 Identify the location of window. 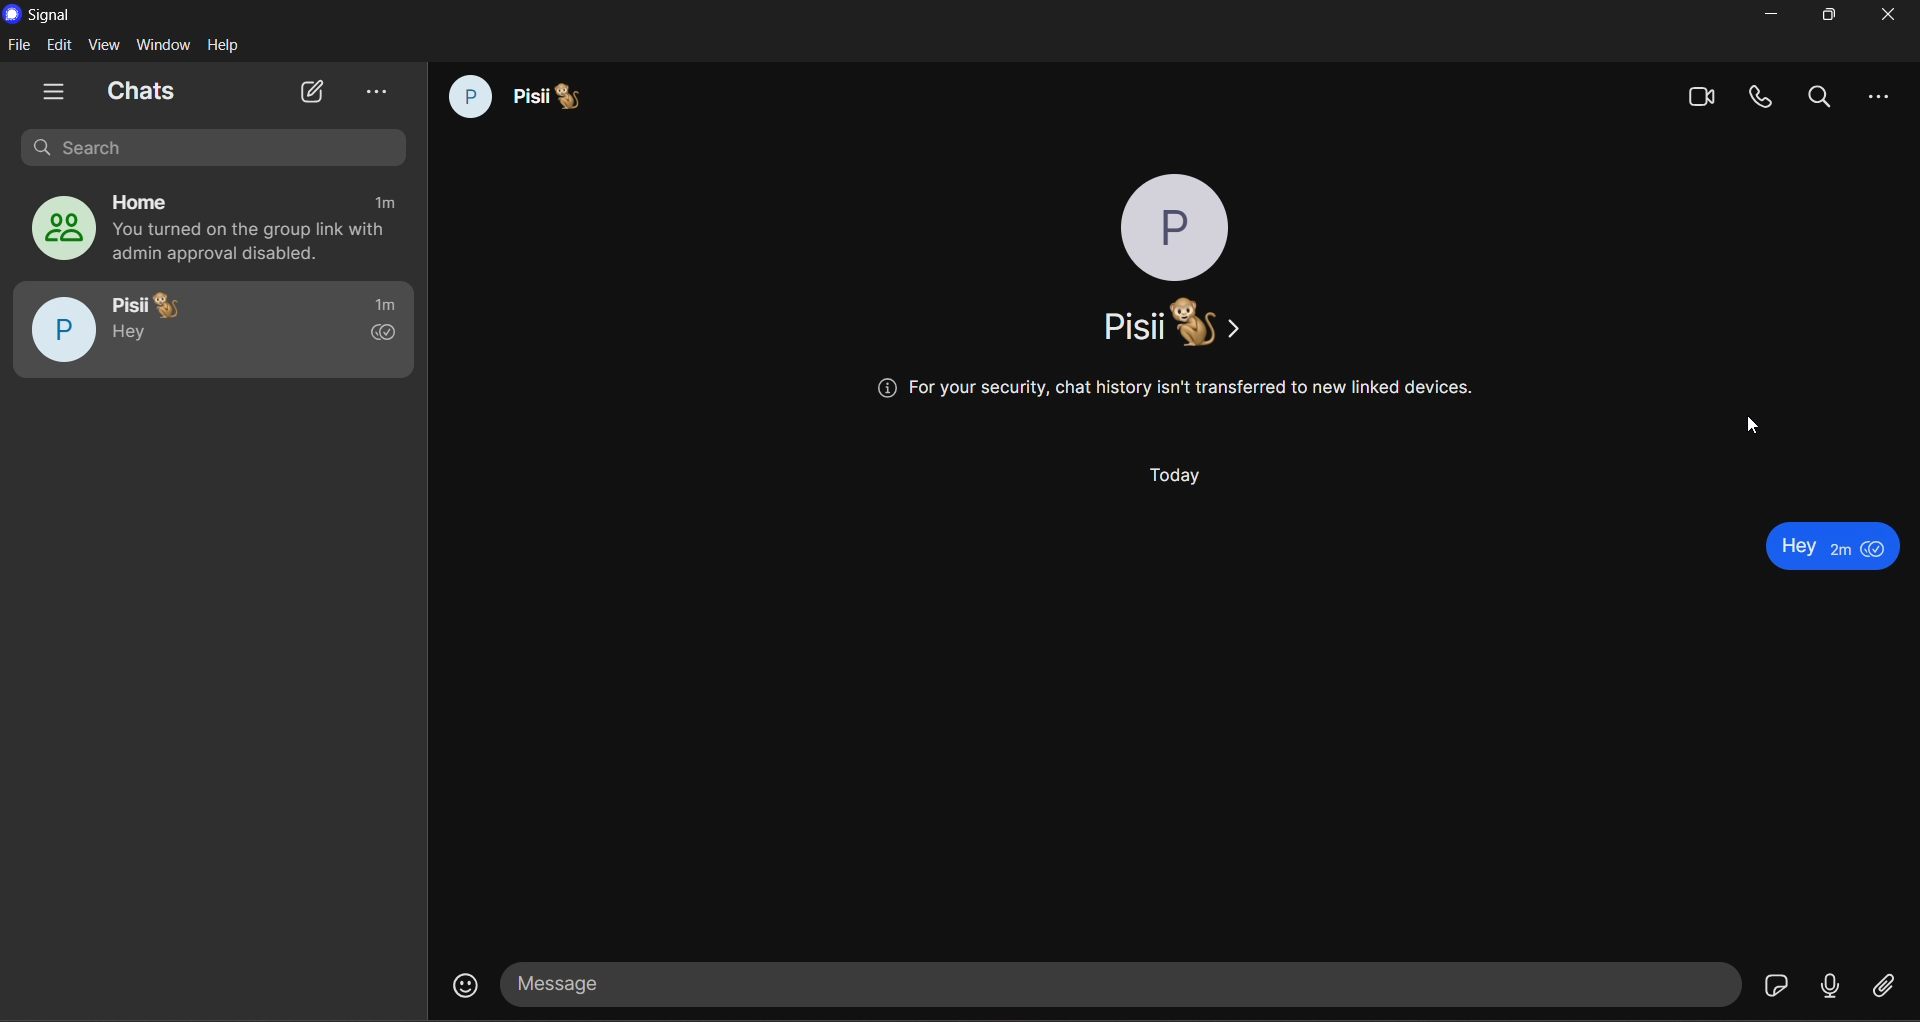
(165, 45).